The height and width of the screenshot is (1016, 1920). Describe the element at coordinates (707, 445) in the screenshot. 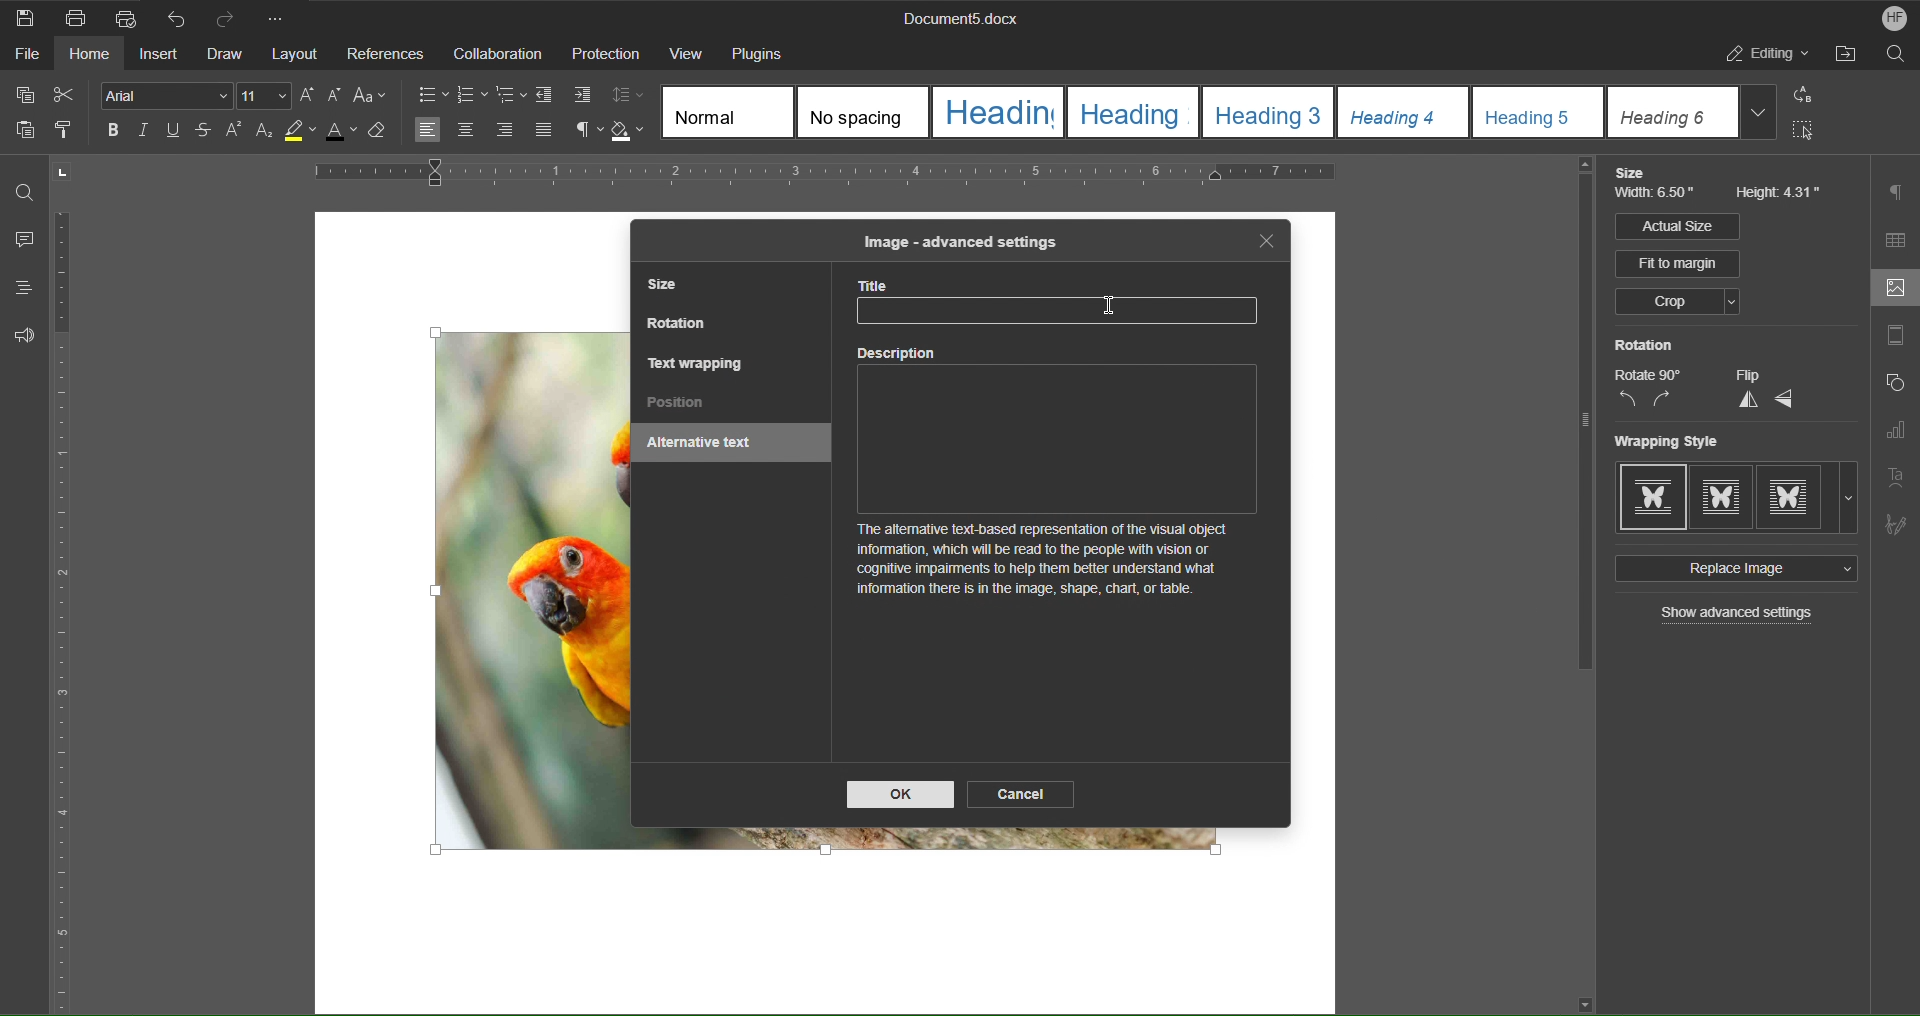

I see `Alternative text` at that location.